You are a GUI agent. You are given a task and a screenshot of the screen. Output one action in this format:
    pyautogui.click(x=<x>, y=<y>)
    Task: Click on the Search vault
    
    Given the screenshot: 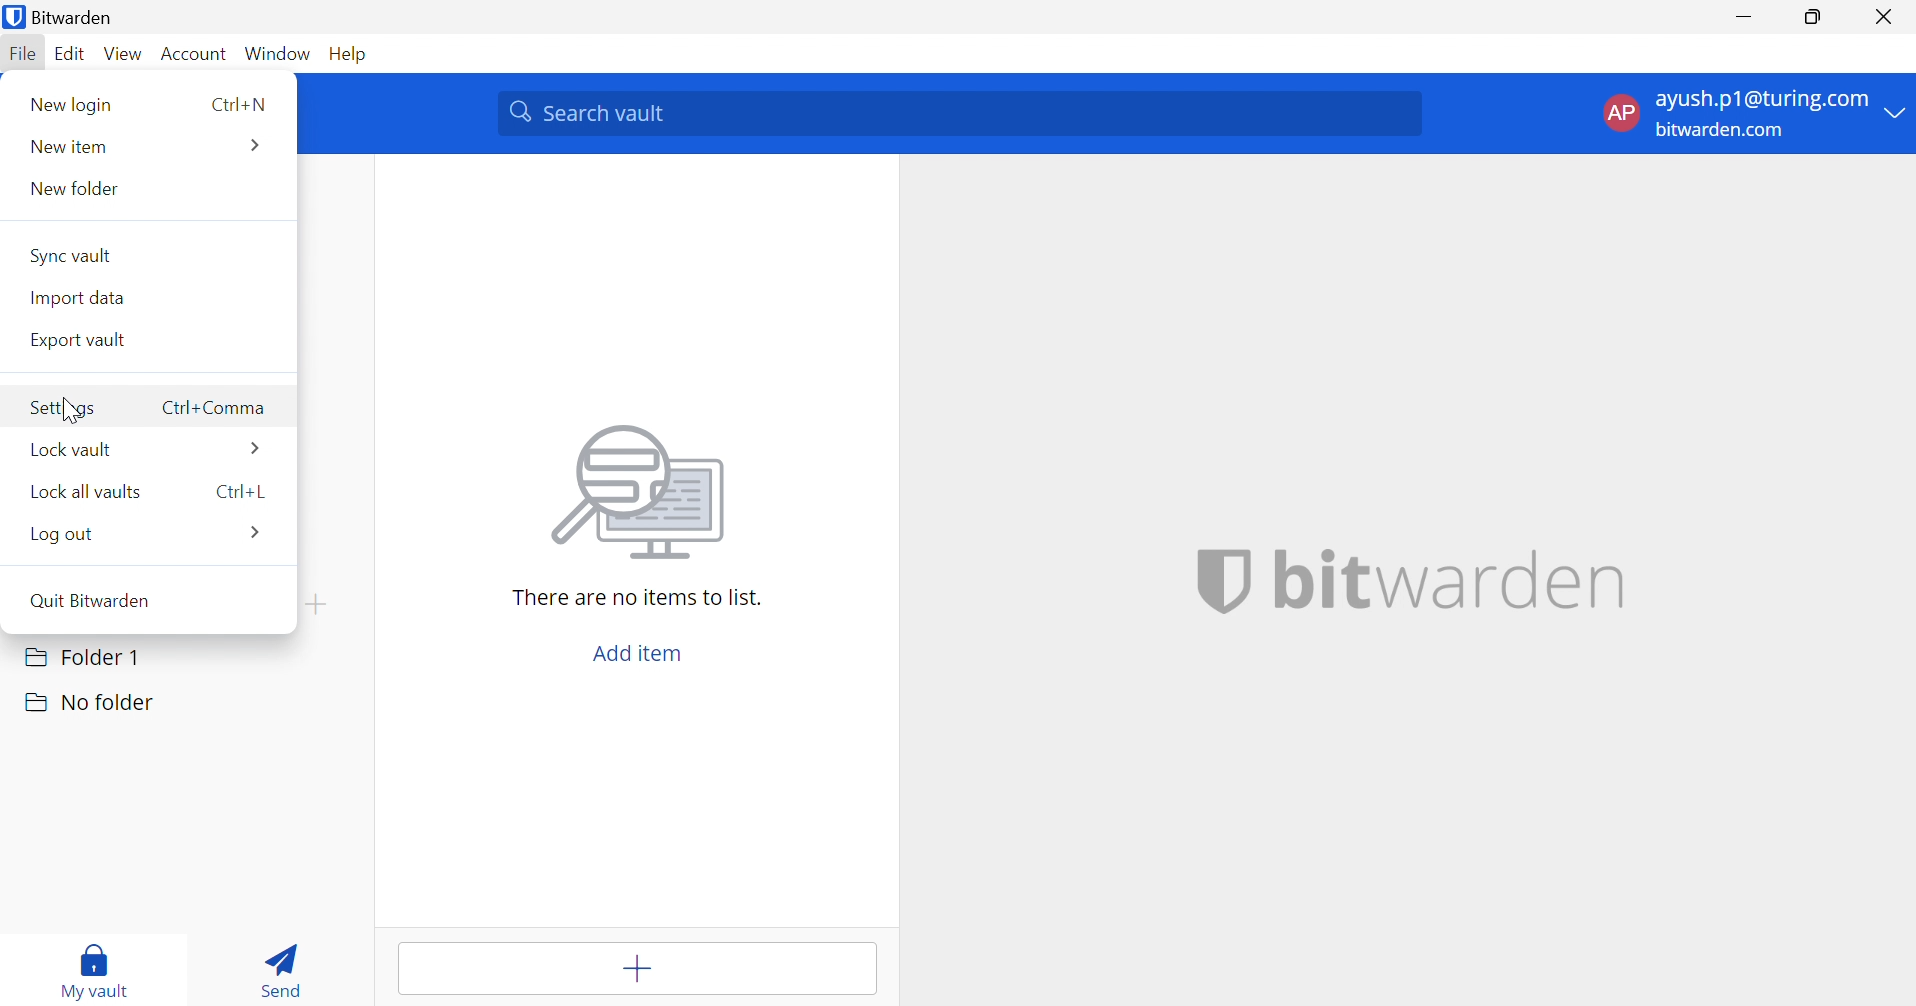 What is the action you would take?
    pyautogui.click(x=960, y=114)
    